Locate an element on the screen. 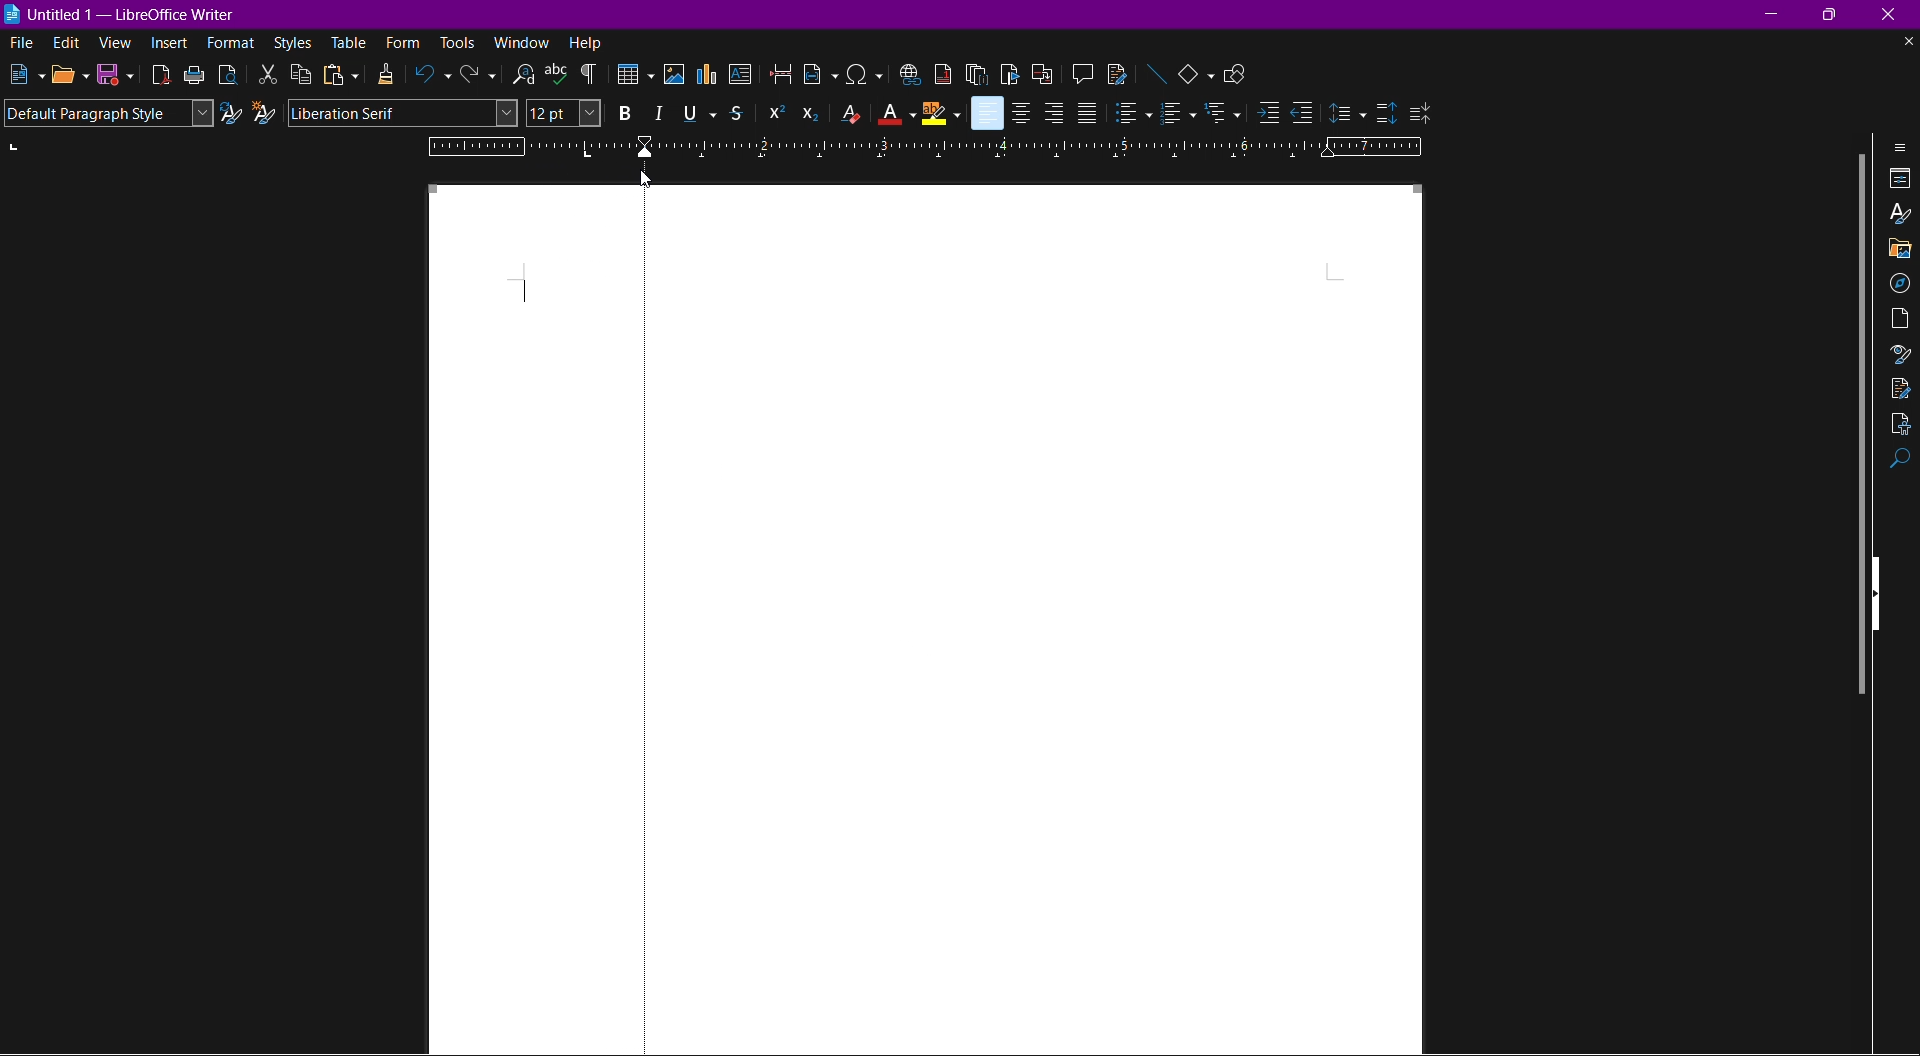 This screenshot has height=1056, width=1920. Paste is located at coordinates (339, 75).